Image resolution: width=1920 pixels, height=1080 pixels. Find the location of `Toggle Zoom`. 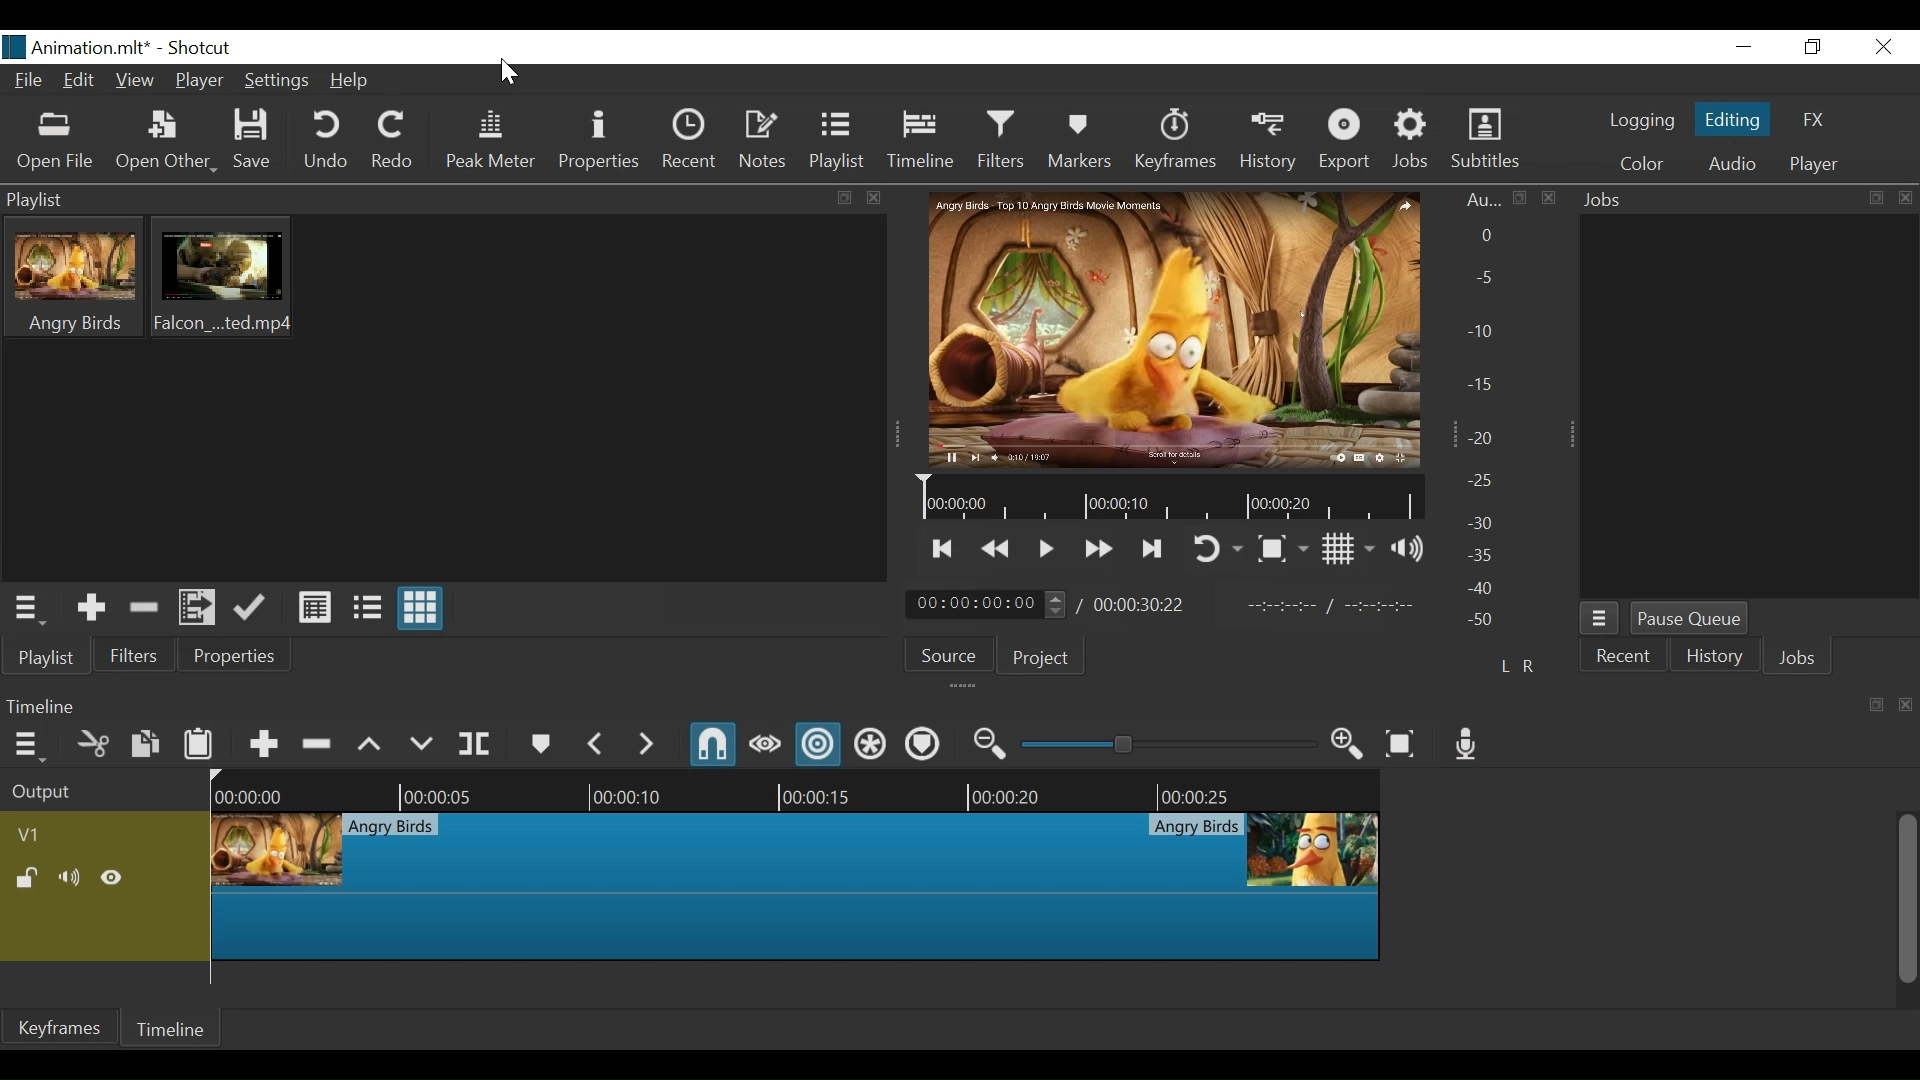

Toggle Zoom is located at coordinates (1283, 548).